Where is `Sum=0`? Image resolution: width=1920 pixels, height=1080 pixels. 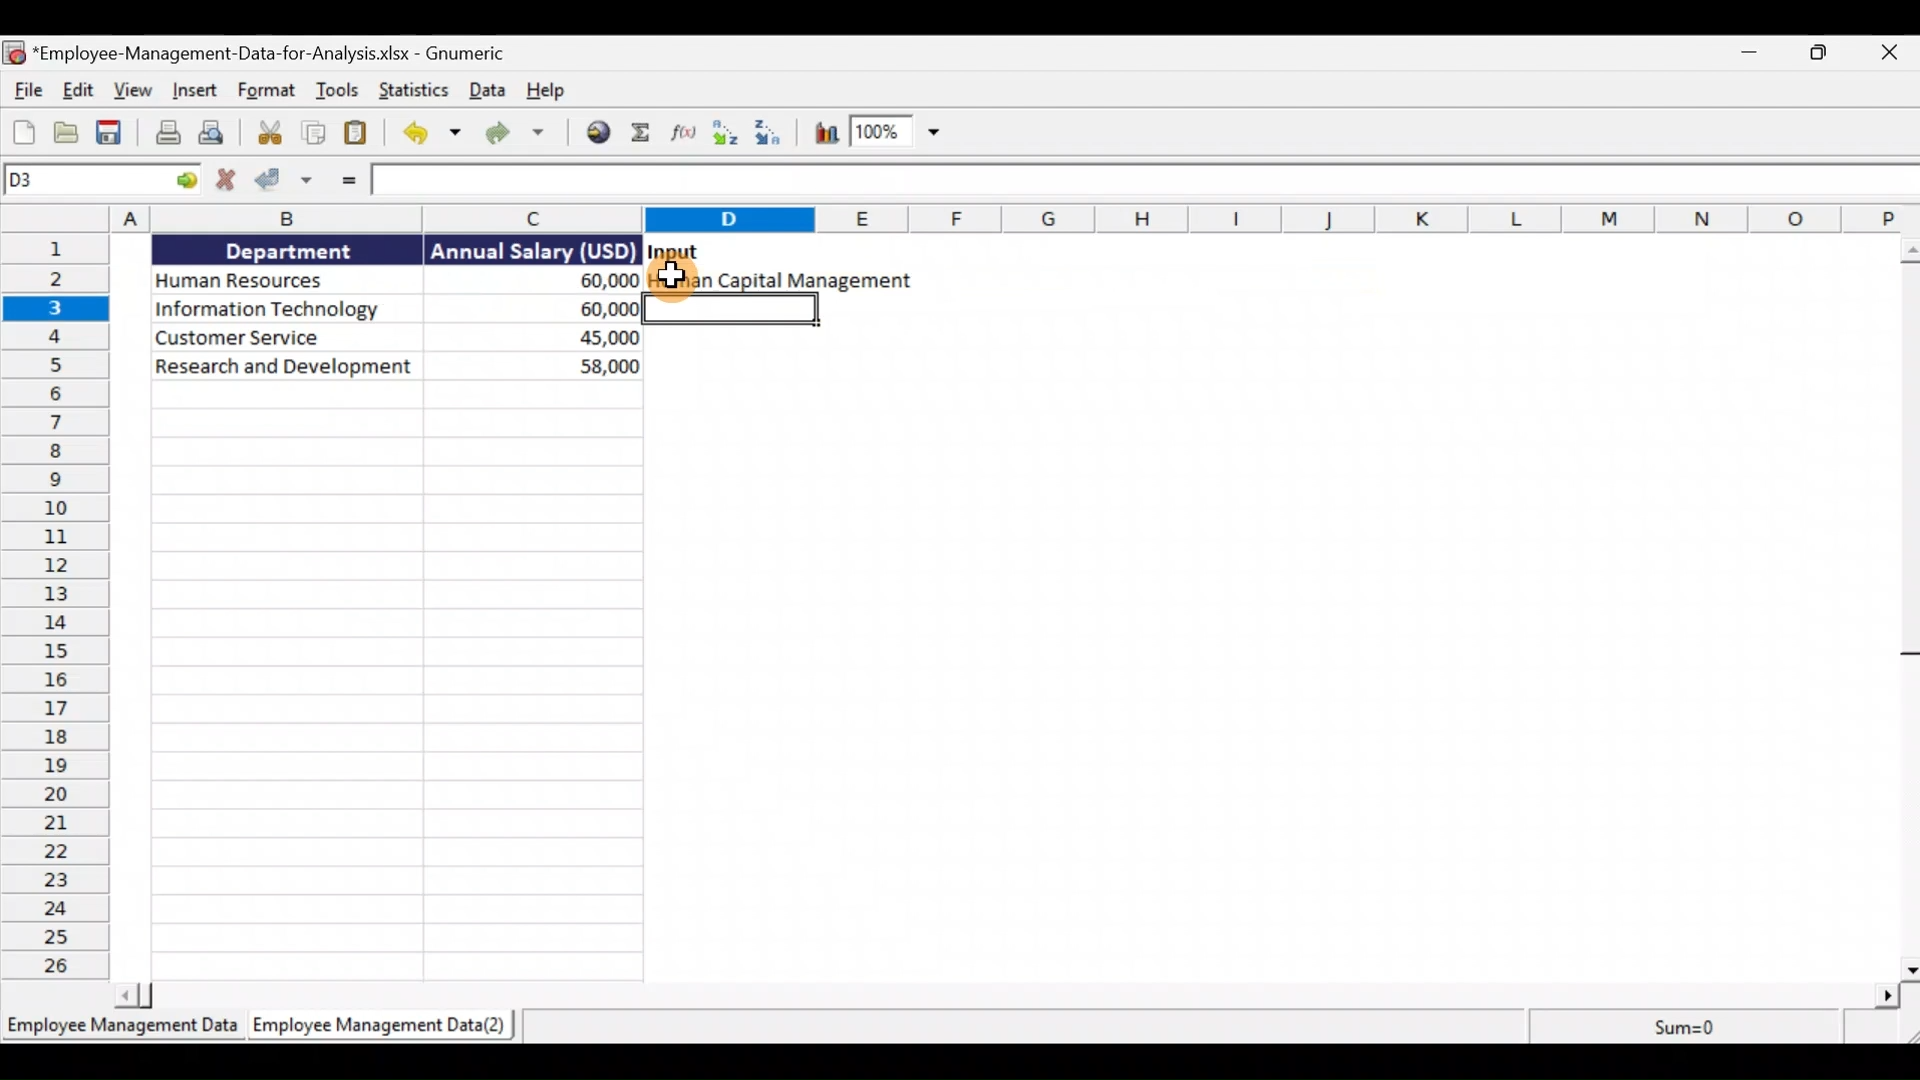
Sum=0 is located at coordinates (1682, 1026).